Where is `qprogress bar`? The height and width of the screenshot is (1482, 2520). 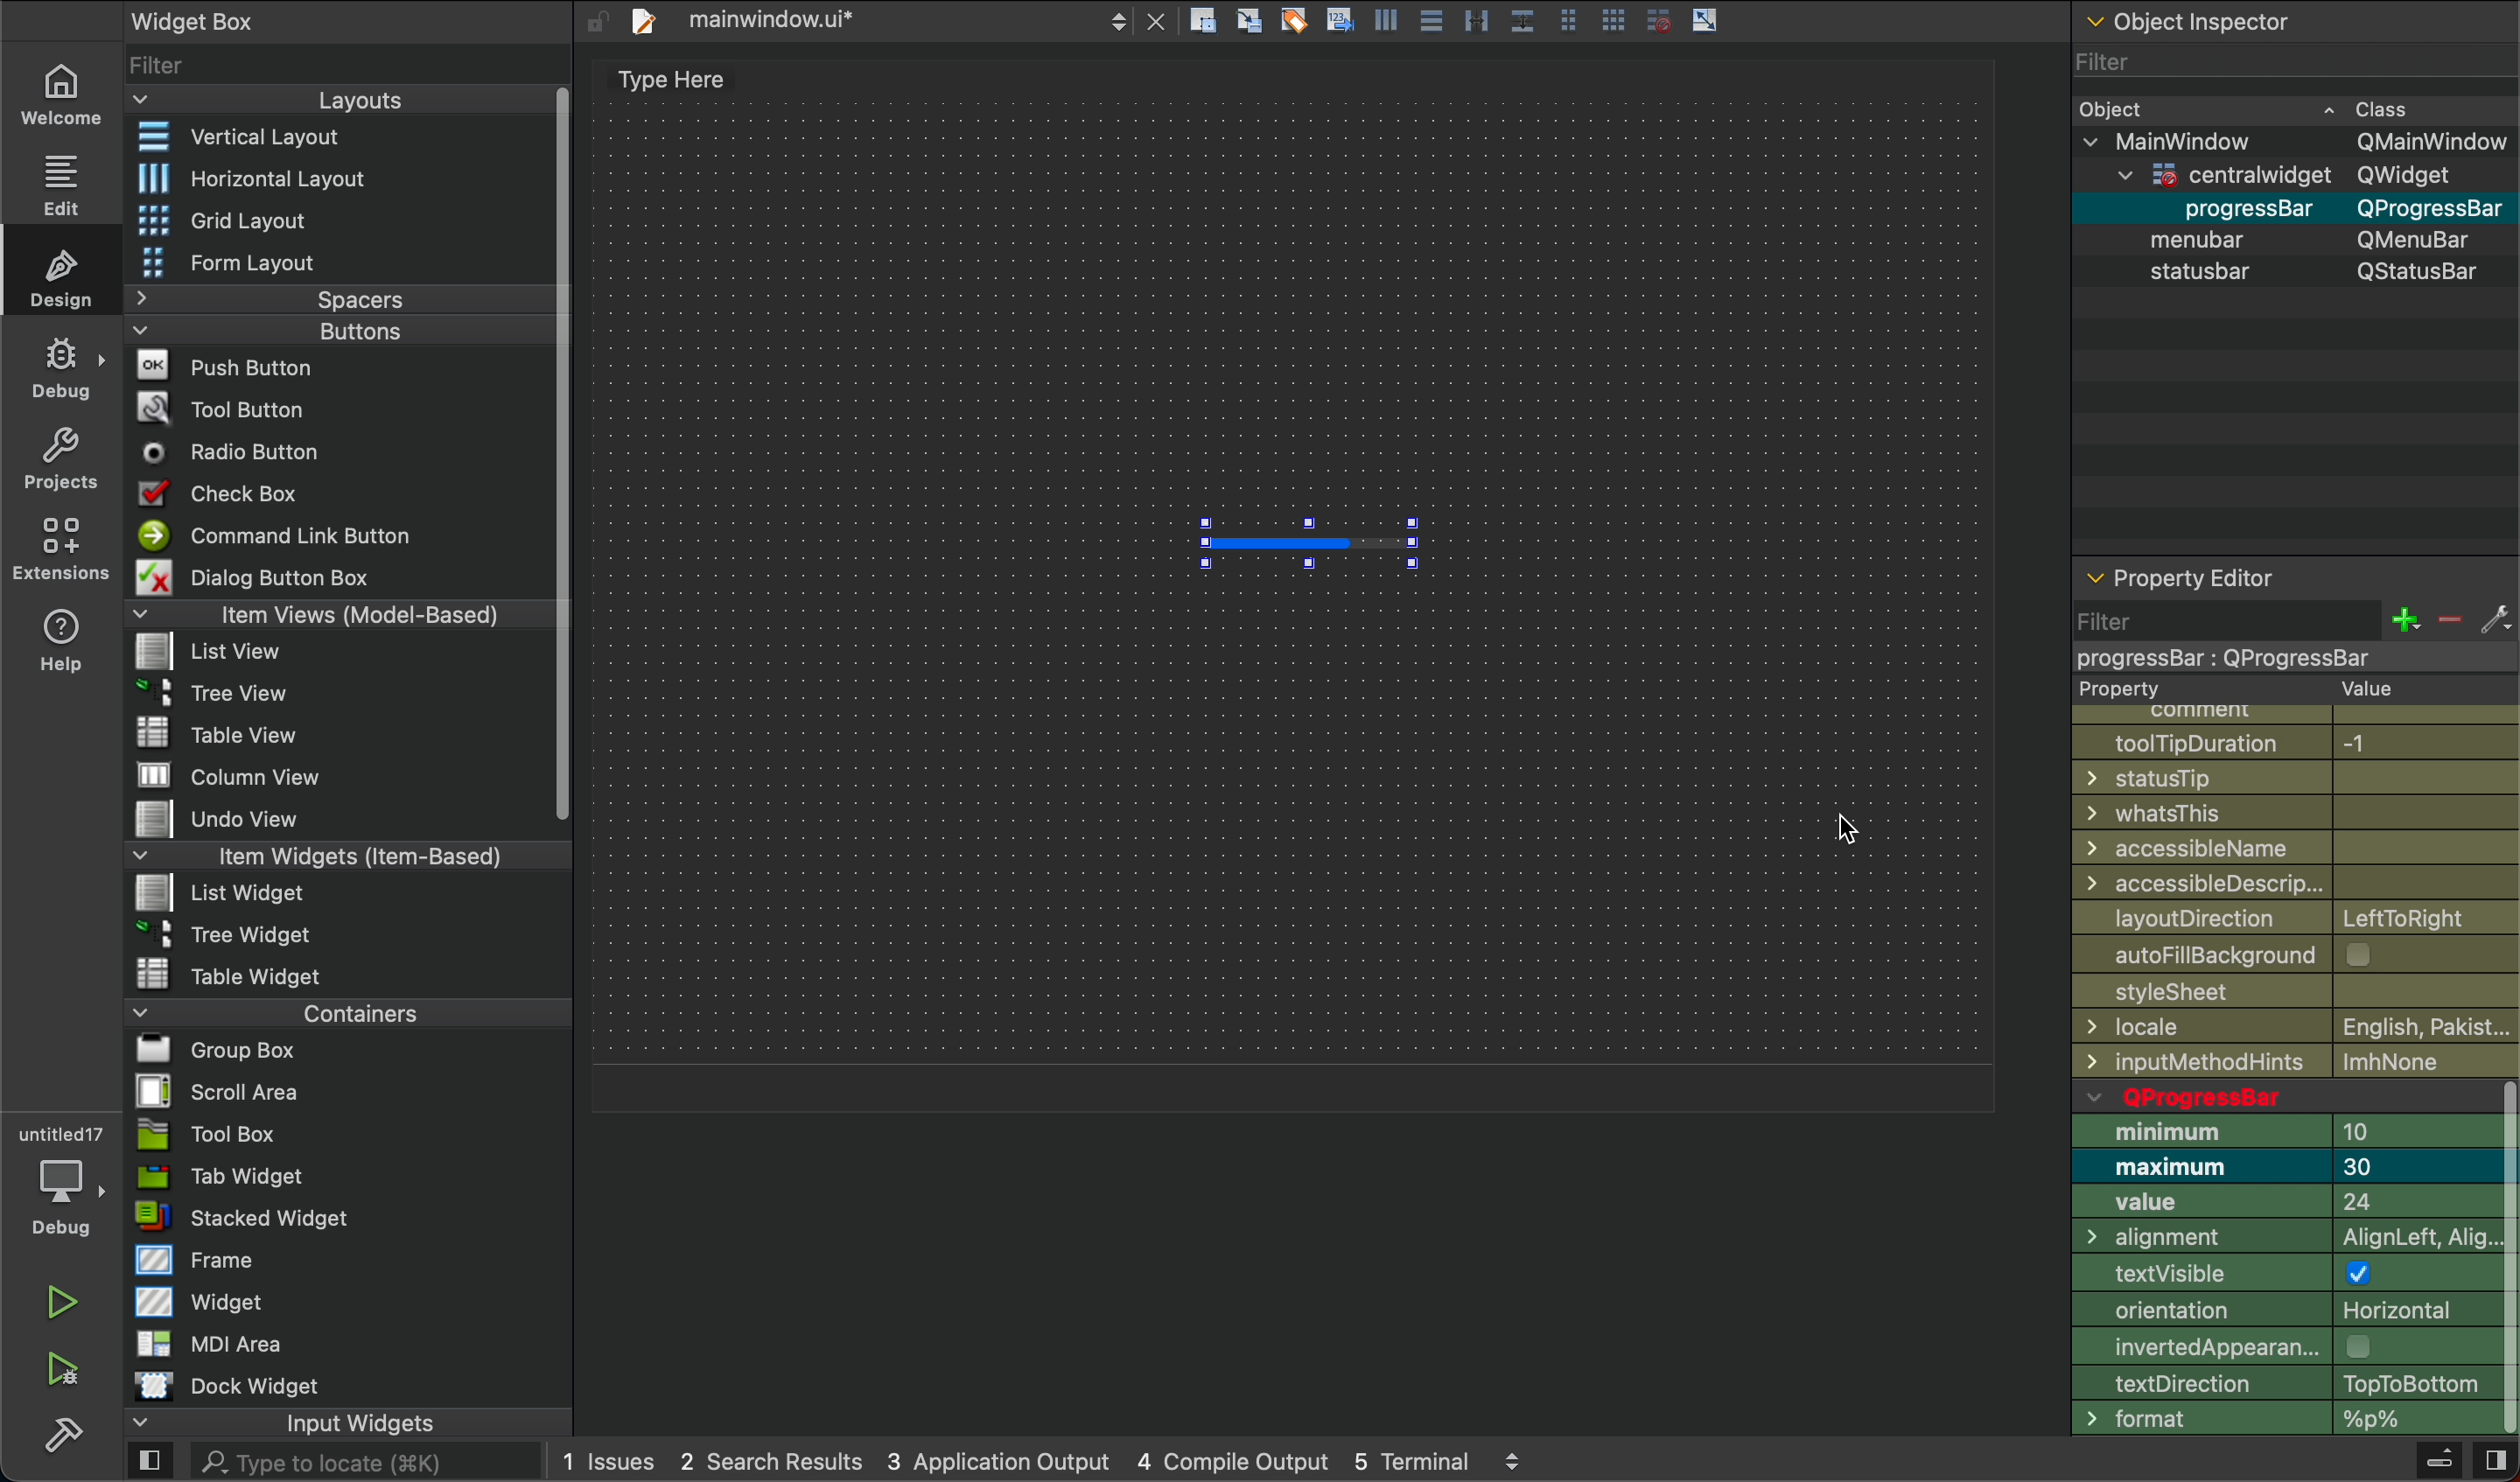 qprogress bar is located at coordinates (2279, 1096).